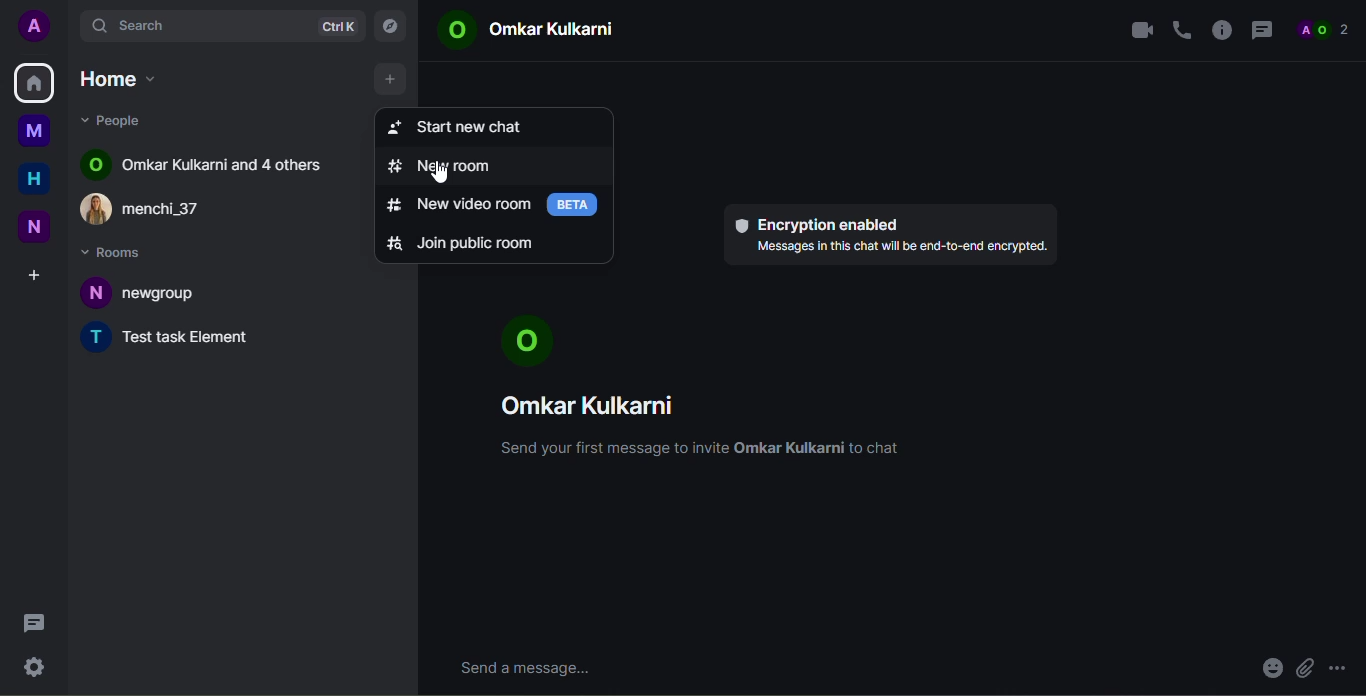 The image size is (1366, 696). I want to click on explore rooms, so click(389, 27).